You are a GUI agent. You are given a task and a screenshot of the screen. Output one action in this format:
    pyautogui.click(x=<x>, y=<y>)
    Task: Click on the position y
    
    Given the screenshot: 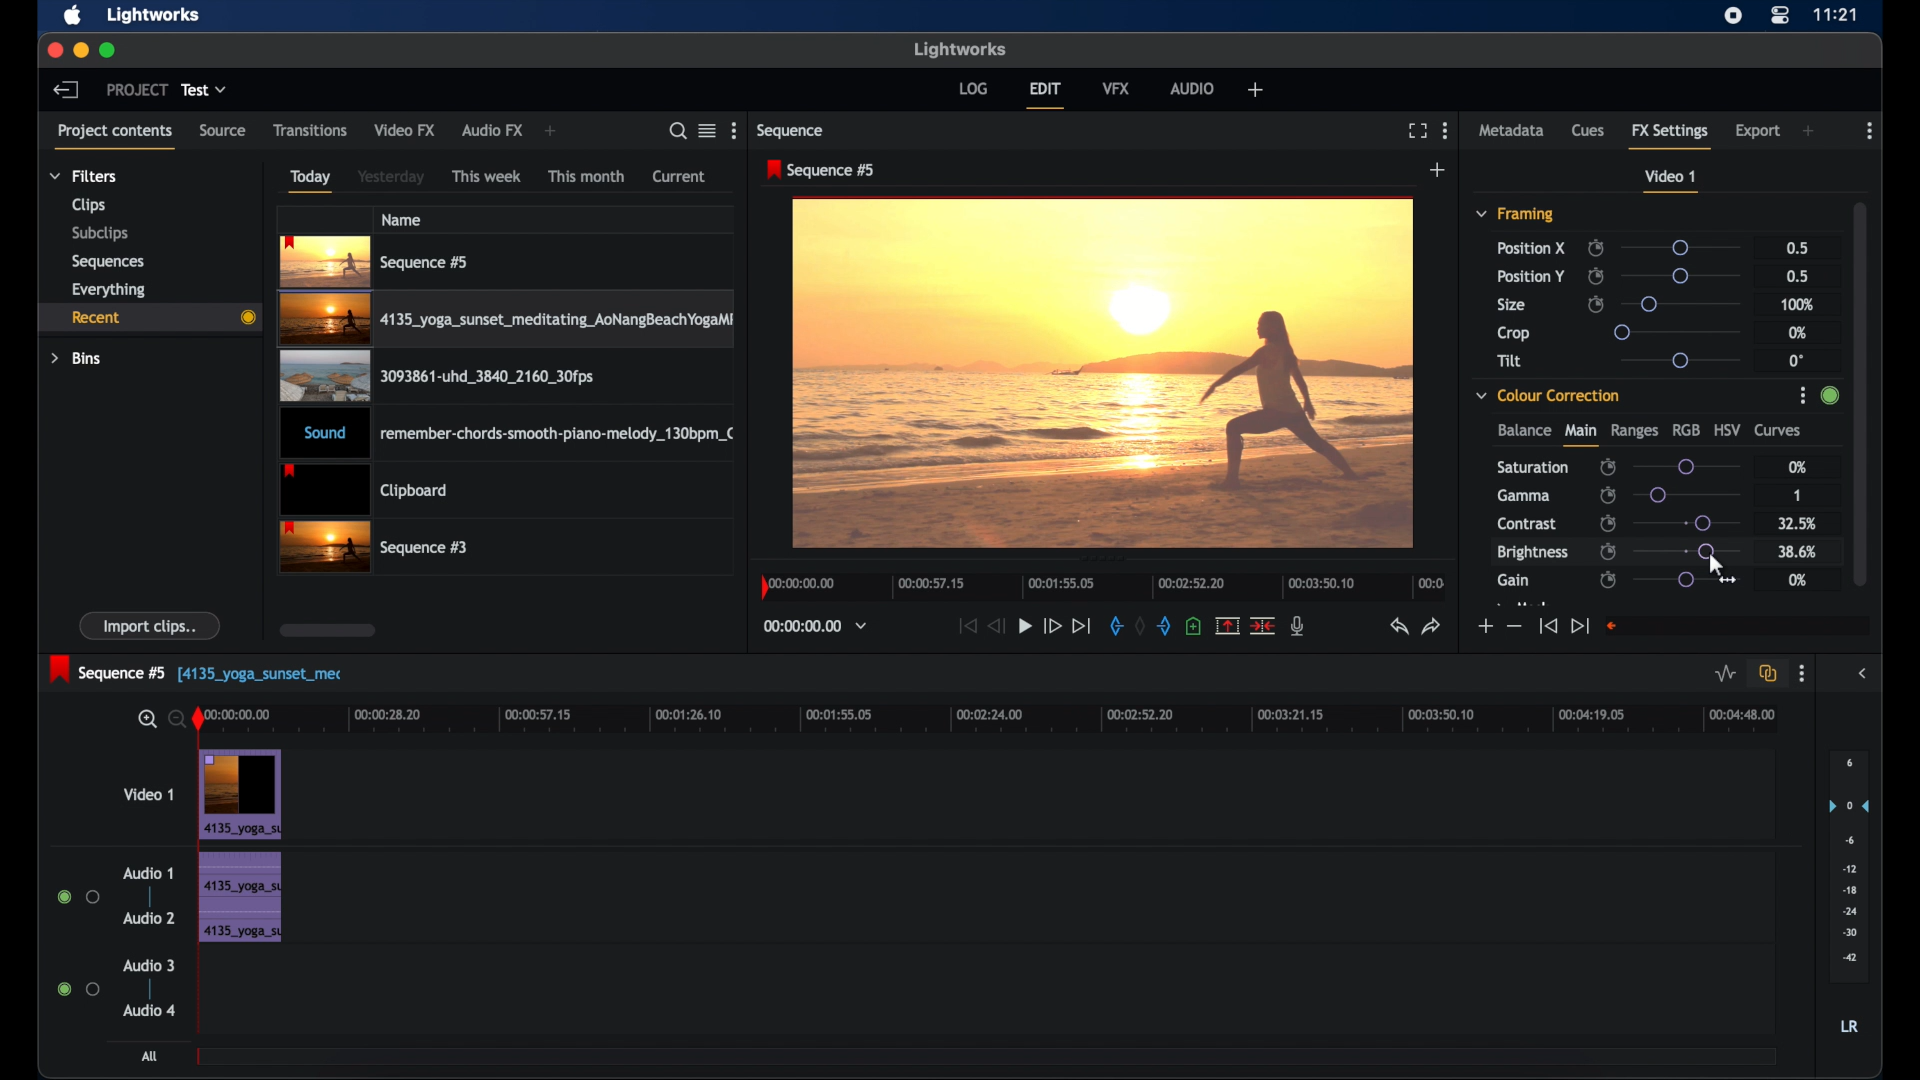 What is the action you would take?
    pyautogui.click(x=1530, y=276)
    